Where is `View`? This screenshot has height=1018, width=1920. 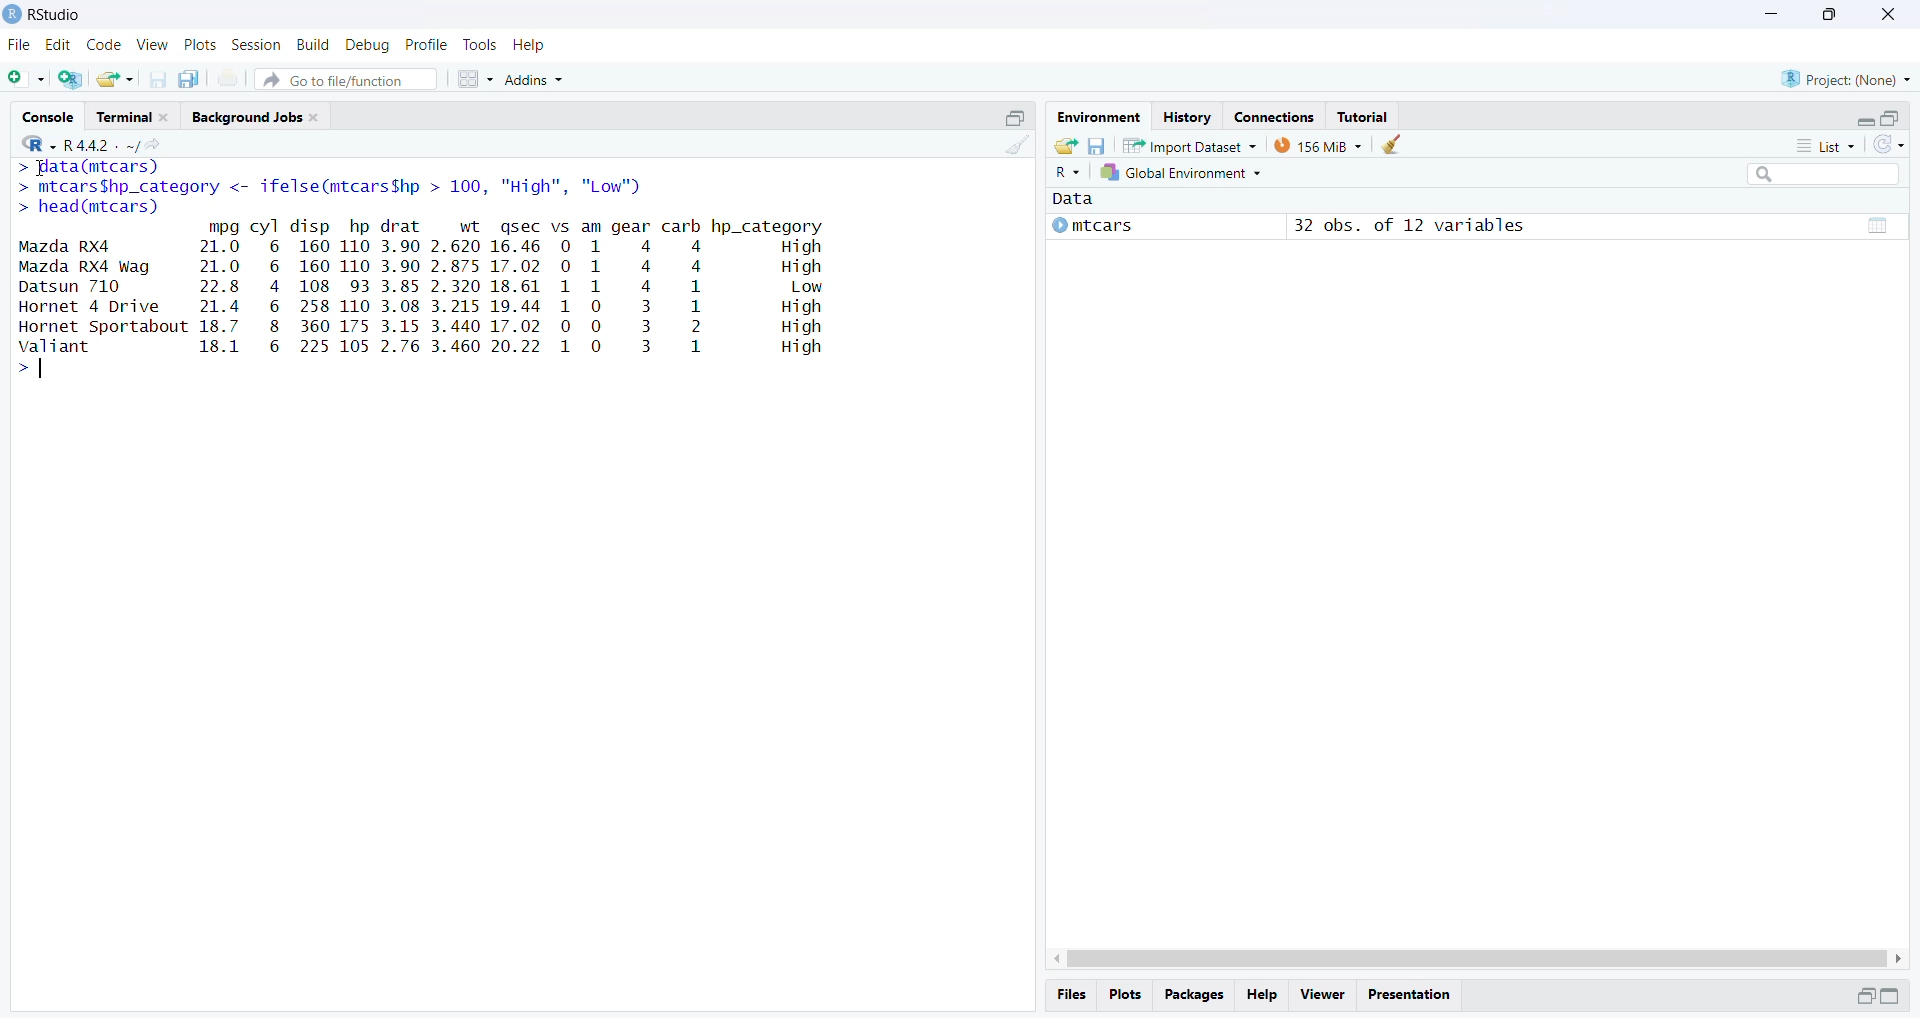 View is located at coordinates (151, 44).